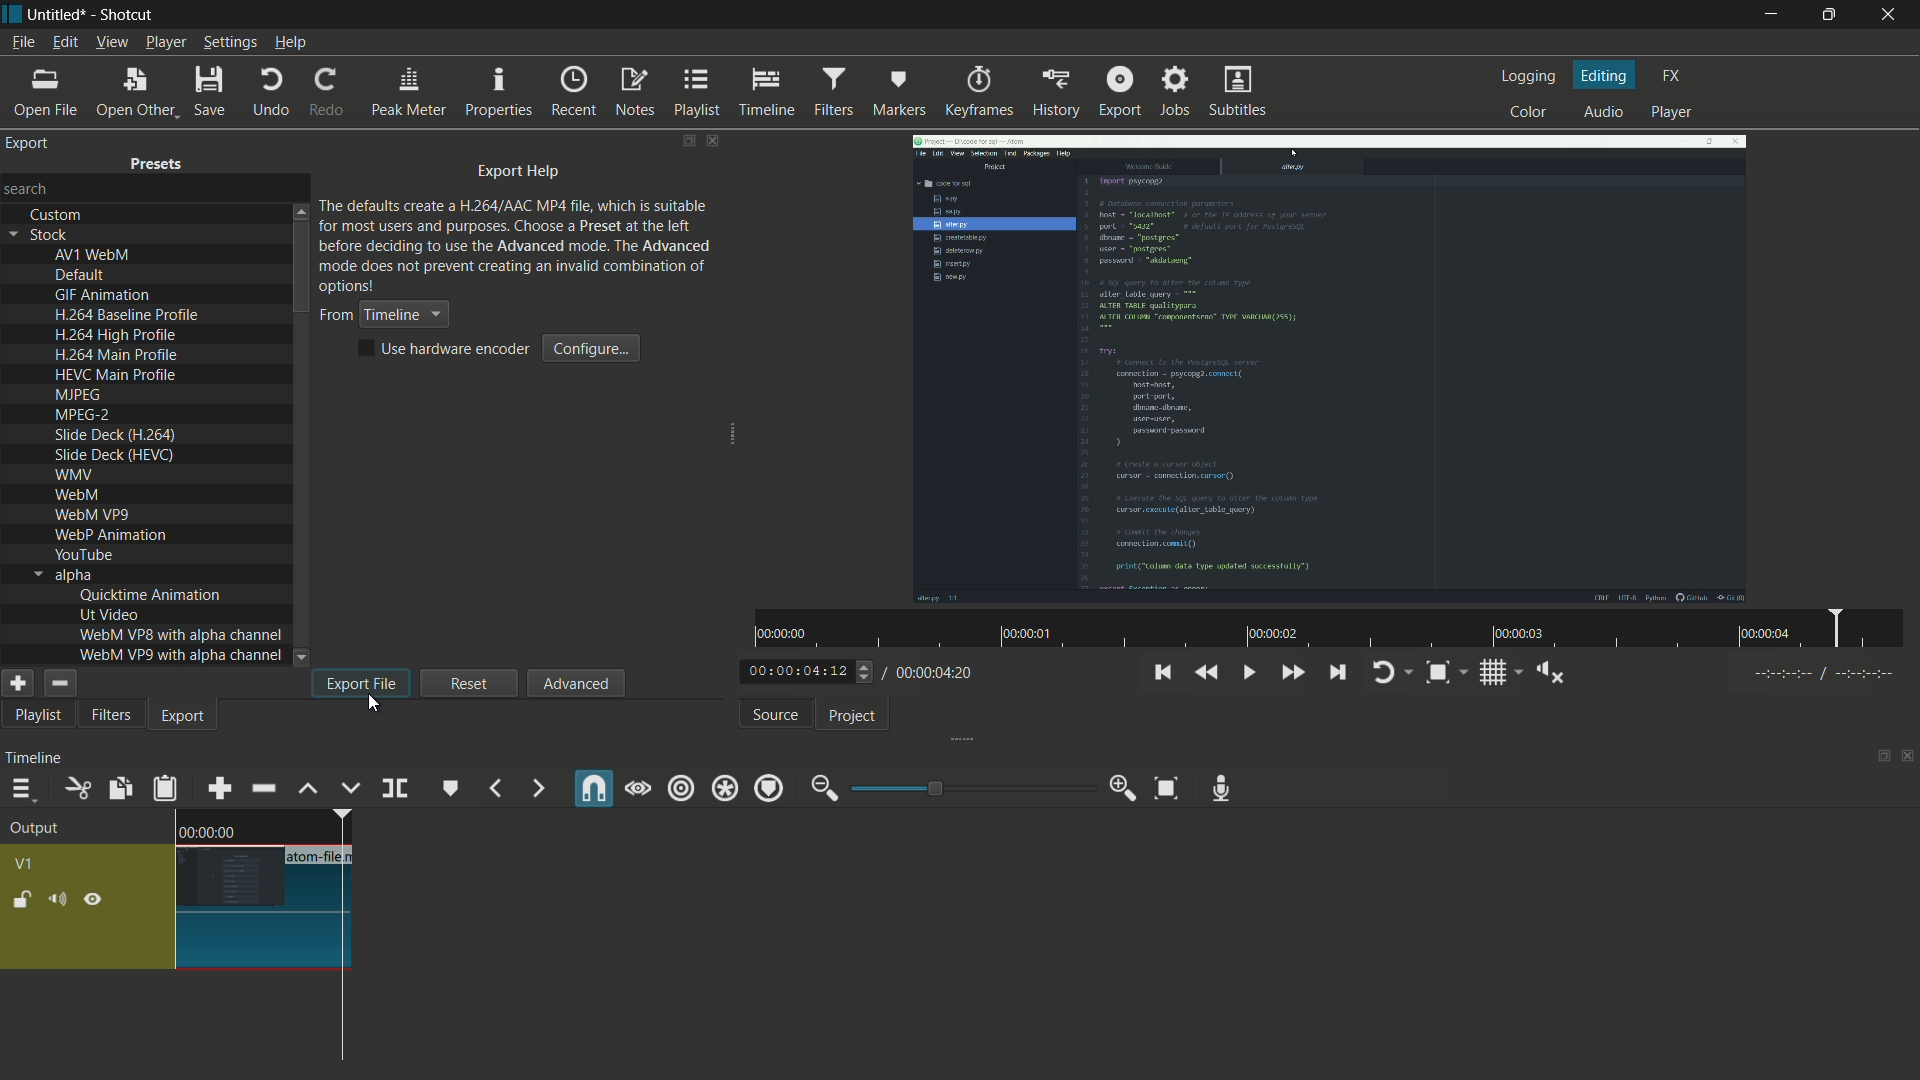 The width and height of the screenshot is (1920, 1080). What do you see at coordinates (395, 787) in the screenshot?
I see `split at playhead` at bounding box center [395, 787].